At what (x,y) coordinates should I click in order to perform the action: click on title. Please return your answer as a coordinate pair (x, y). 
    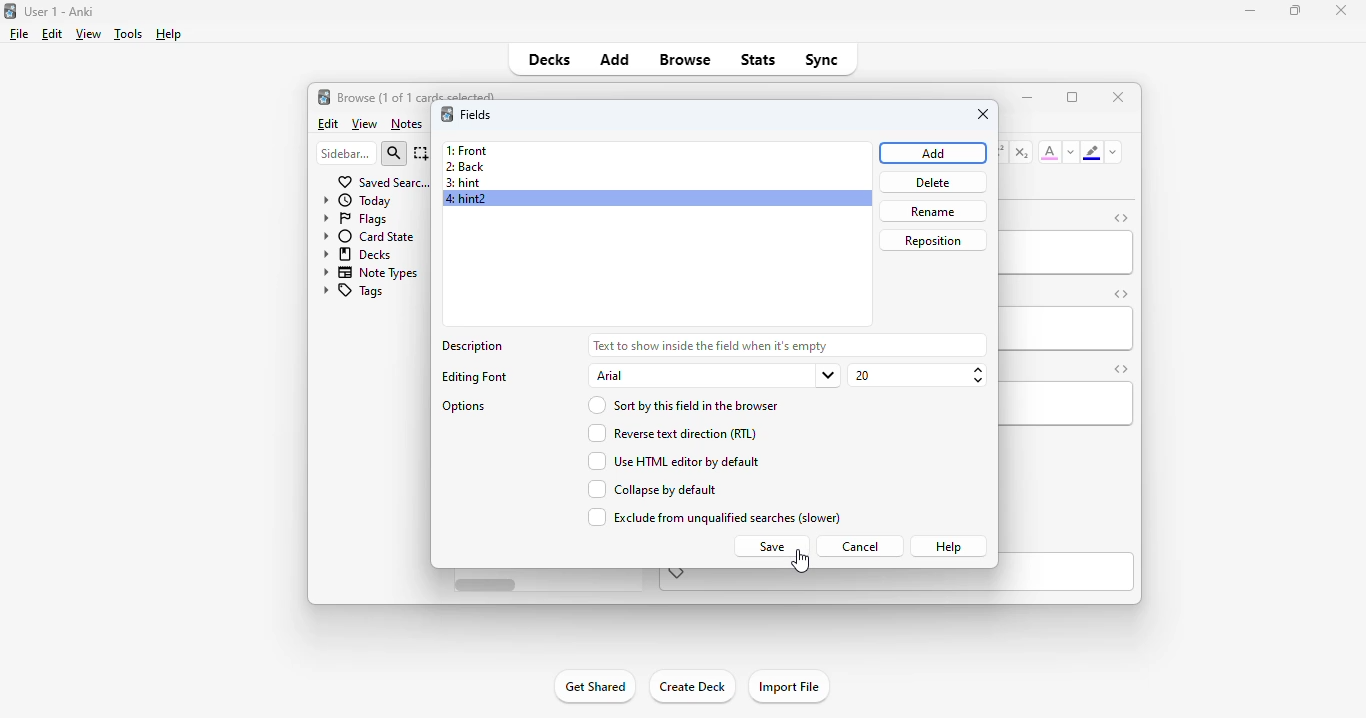
    Looking at the image, I should click on (60, 11).